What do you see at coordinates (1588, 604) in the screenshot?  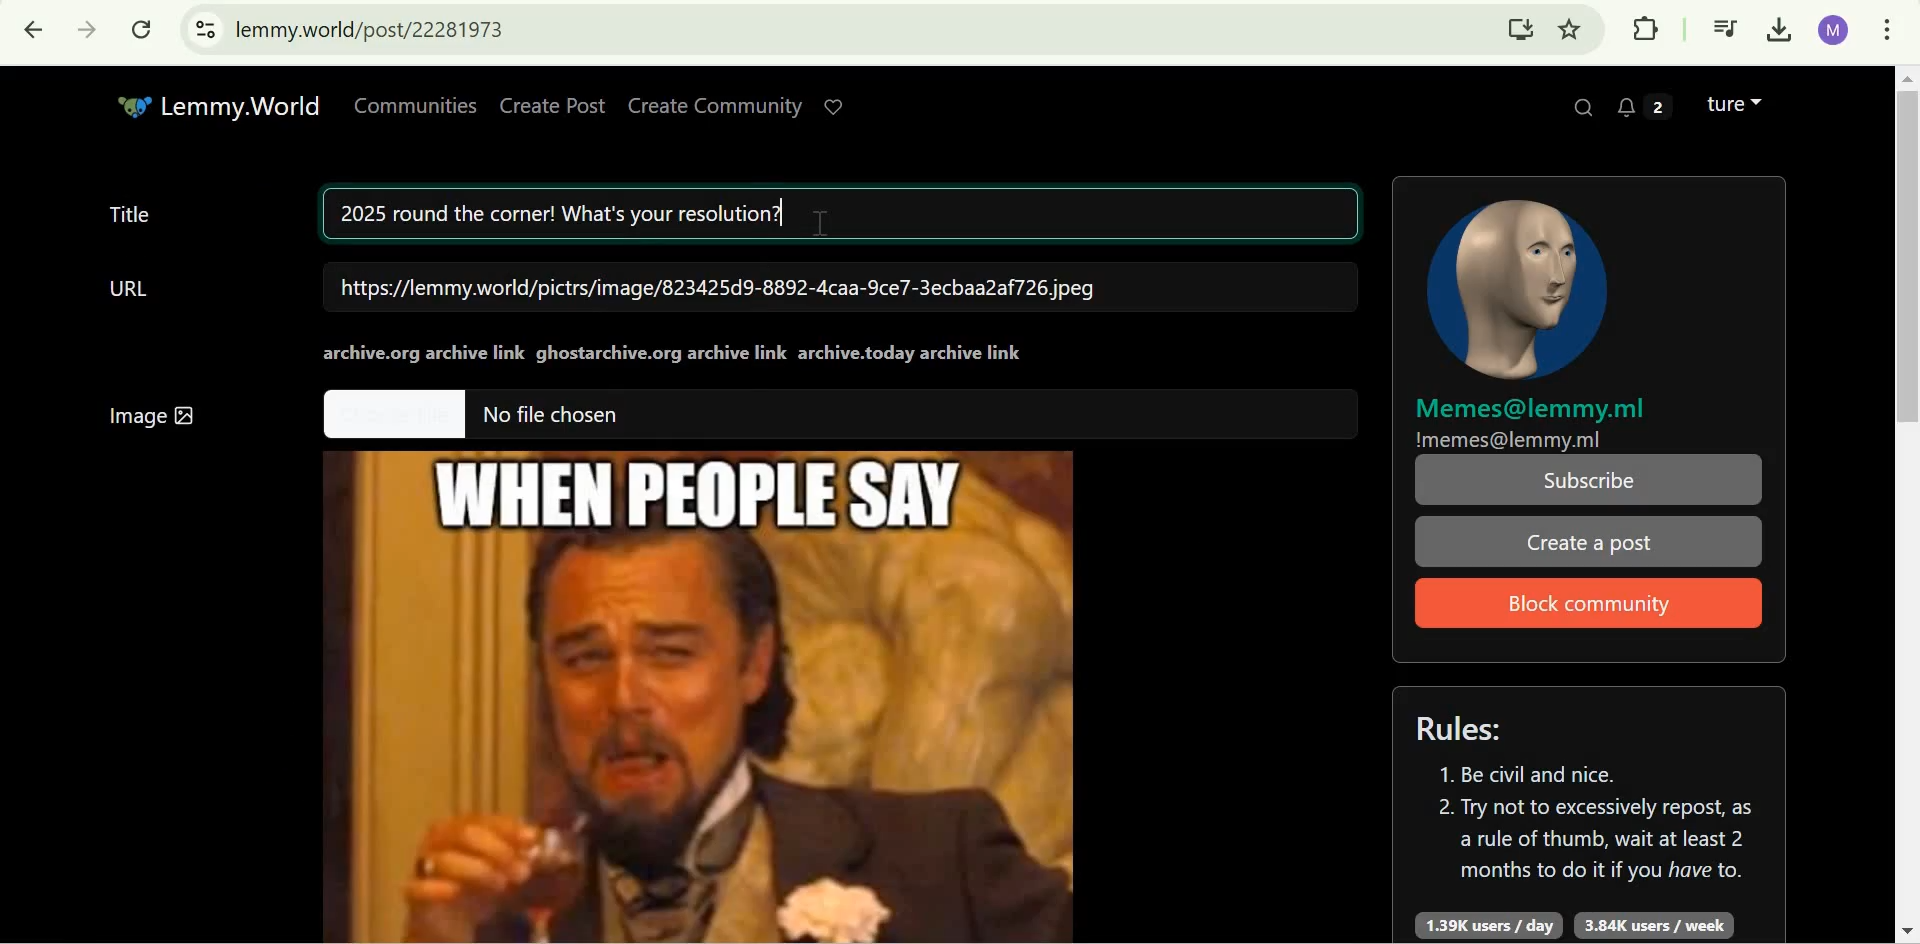 I see `Block Community` at bounding box center [1588, 604].